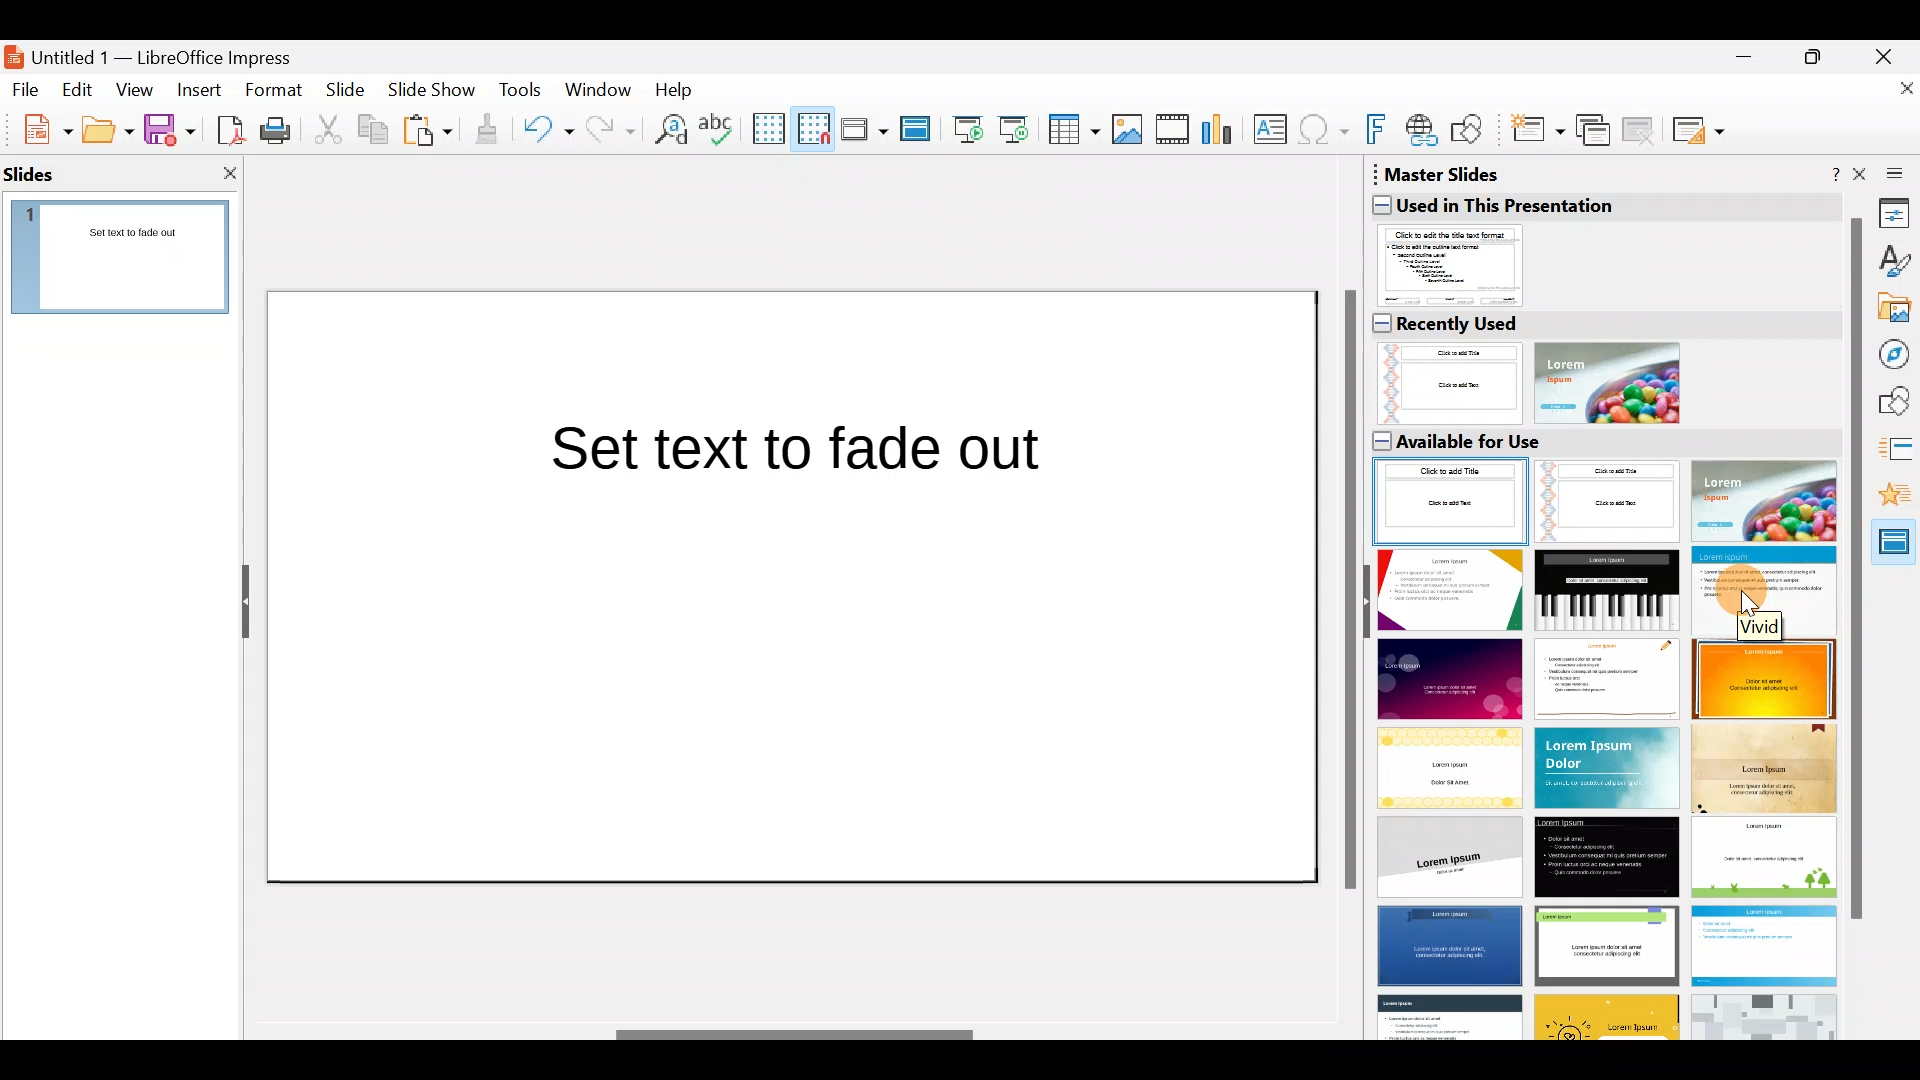 This screenshot has width=1920, height=1080. I want to click on Open, so click(108, 130).